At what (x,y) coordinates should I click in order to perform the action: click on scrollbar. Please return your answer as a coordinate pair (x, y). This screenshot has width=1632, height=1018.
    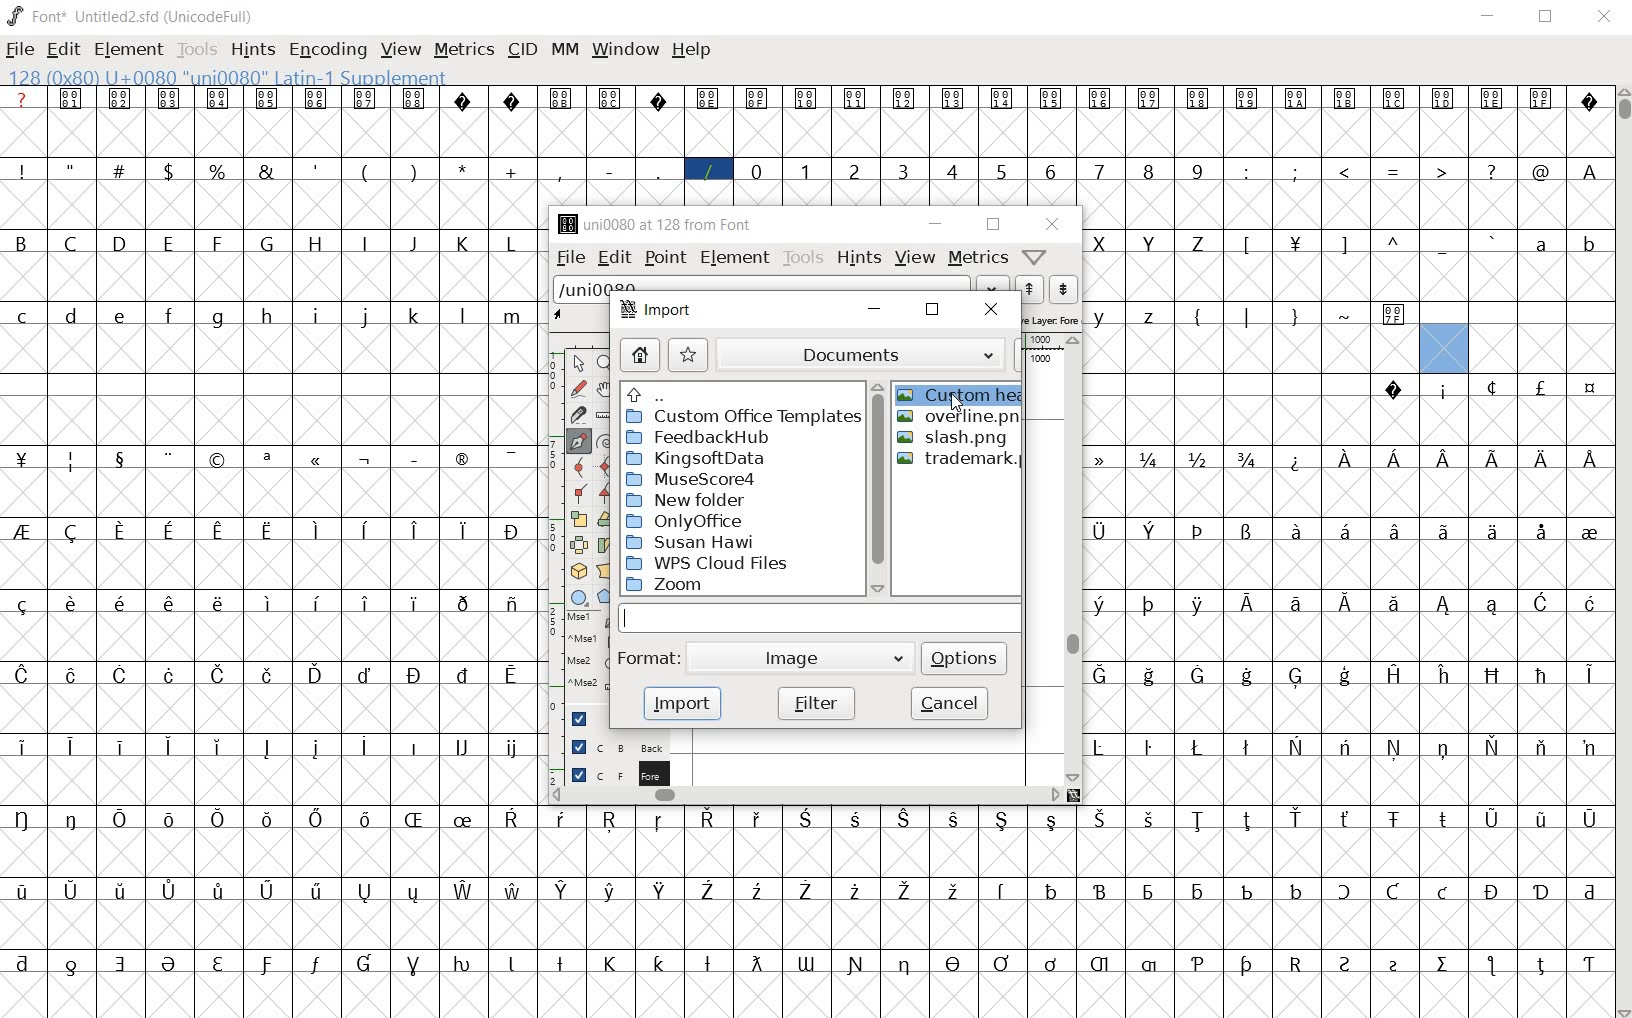
    Looking at the image, I should click on (878, 489).